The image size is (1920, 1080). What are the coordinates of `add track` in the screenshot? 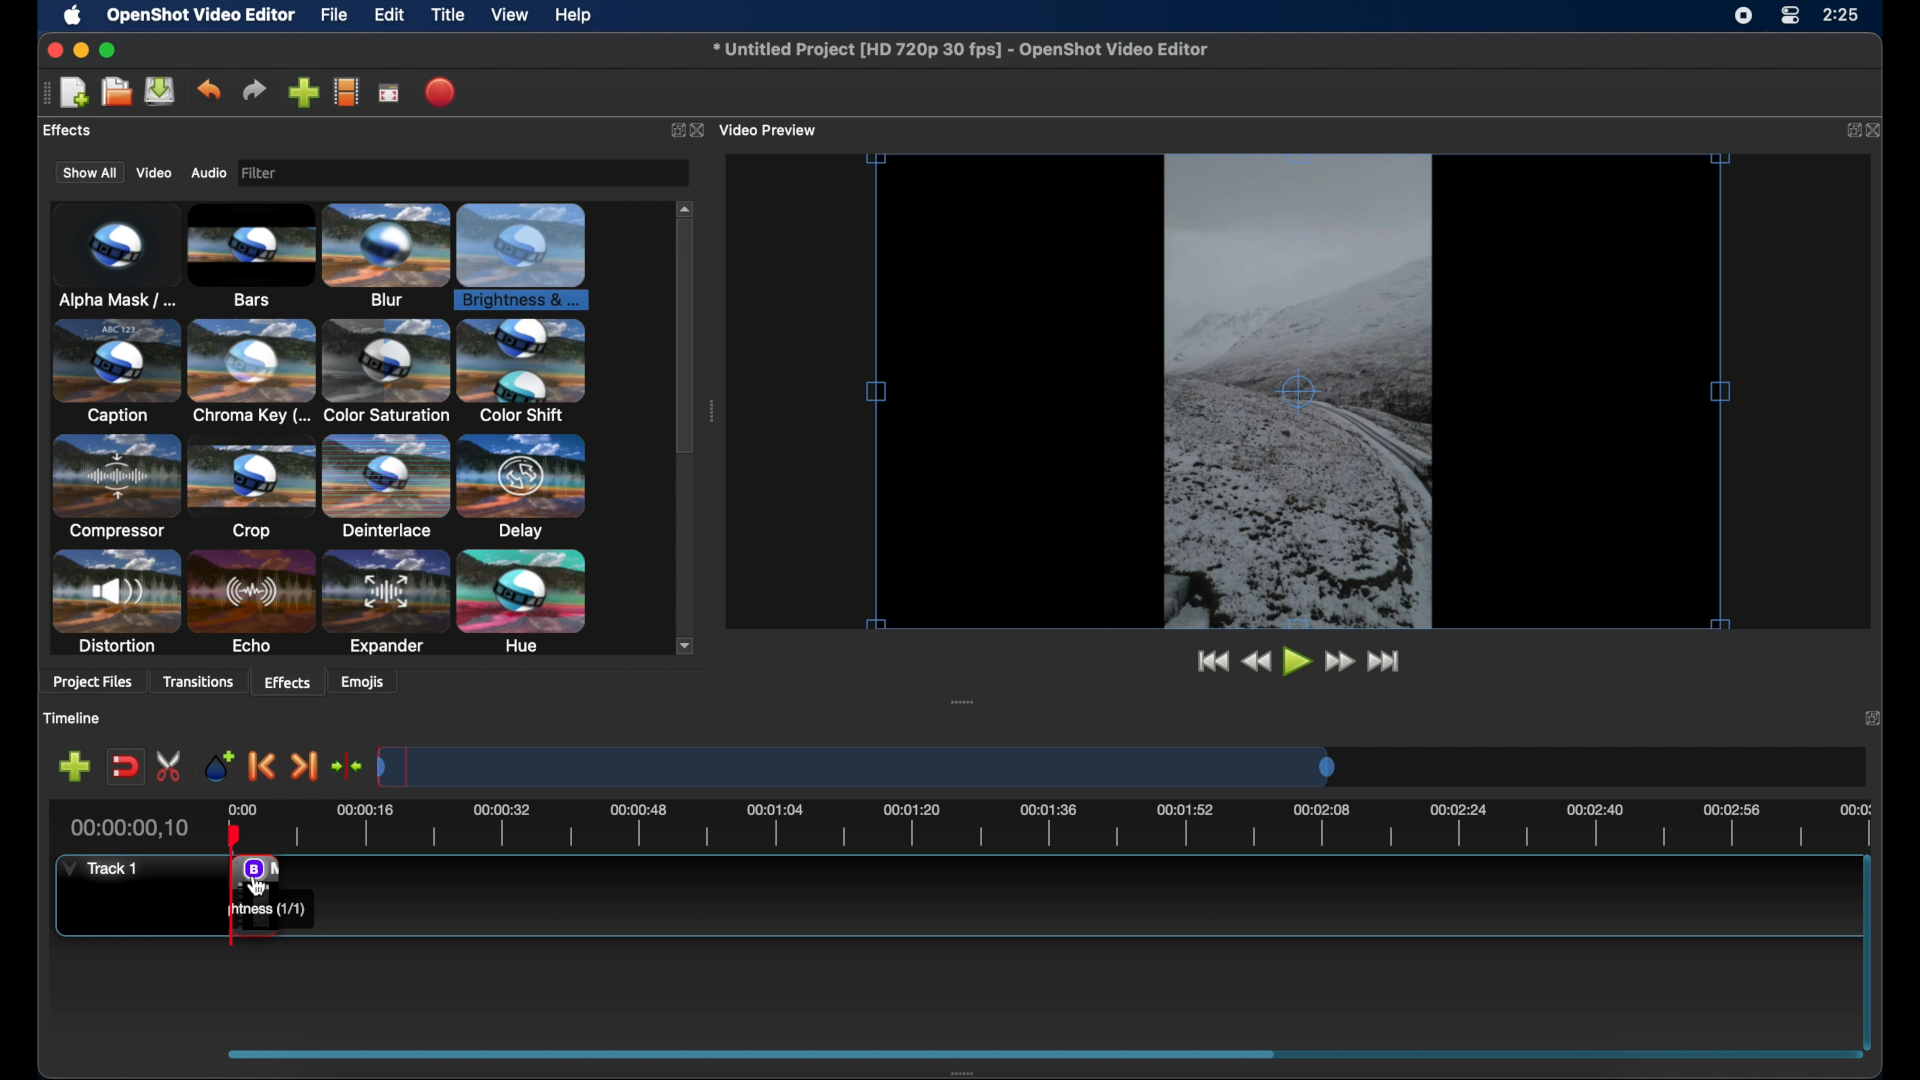 It's located at (74, 766).